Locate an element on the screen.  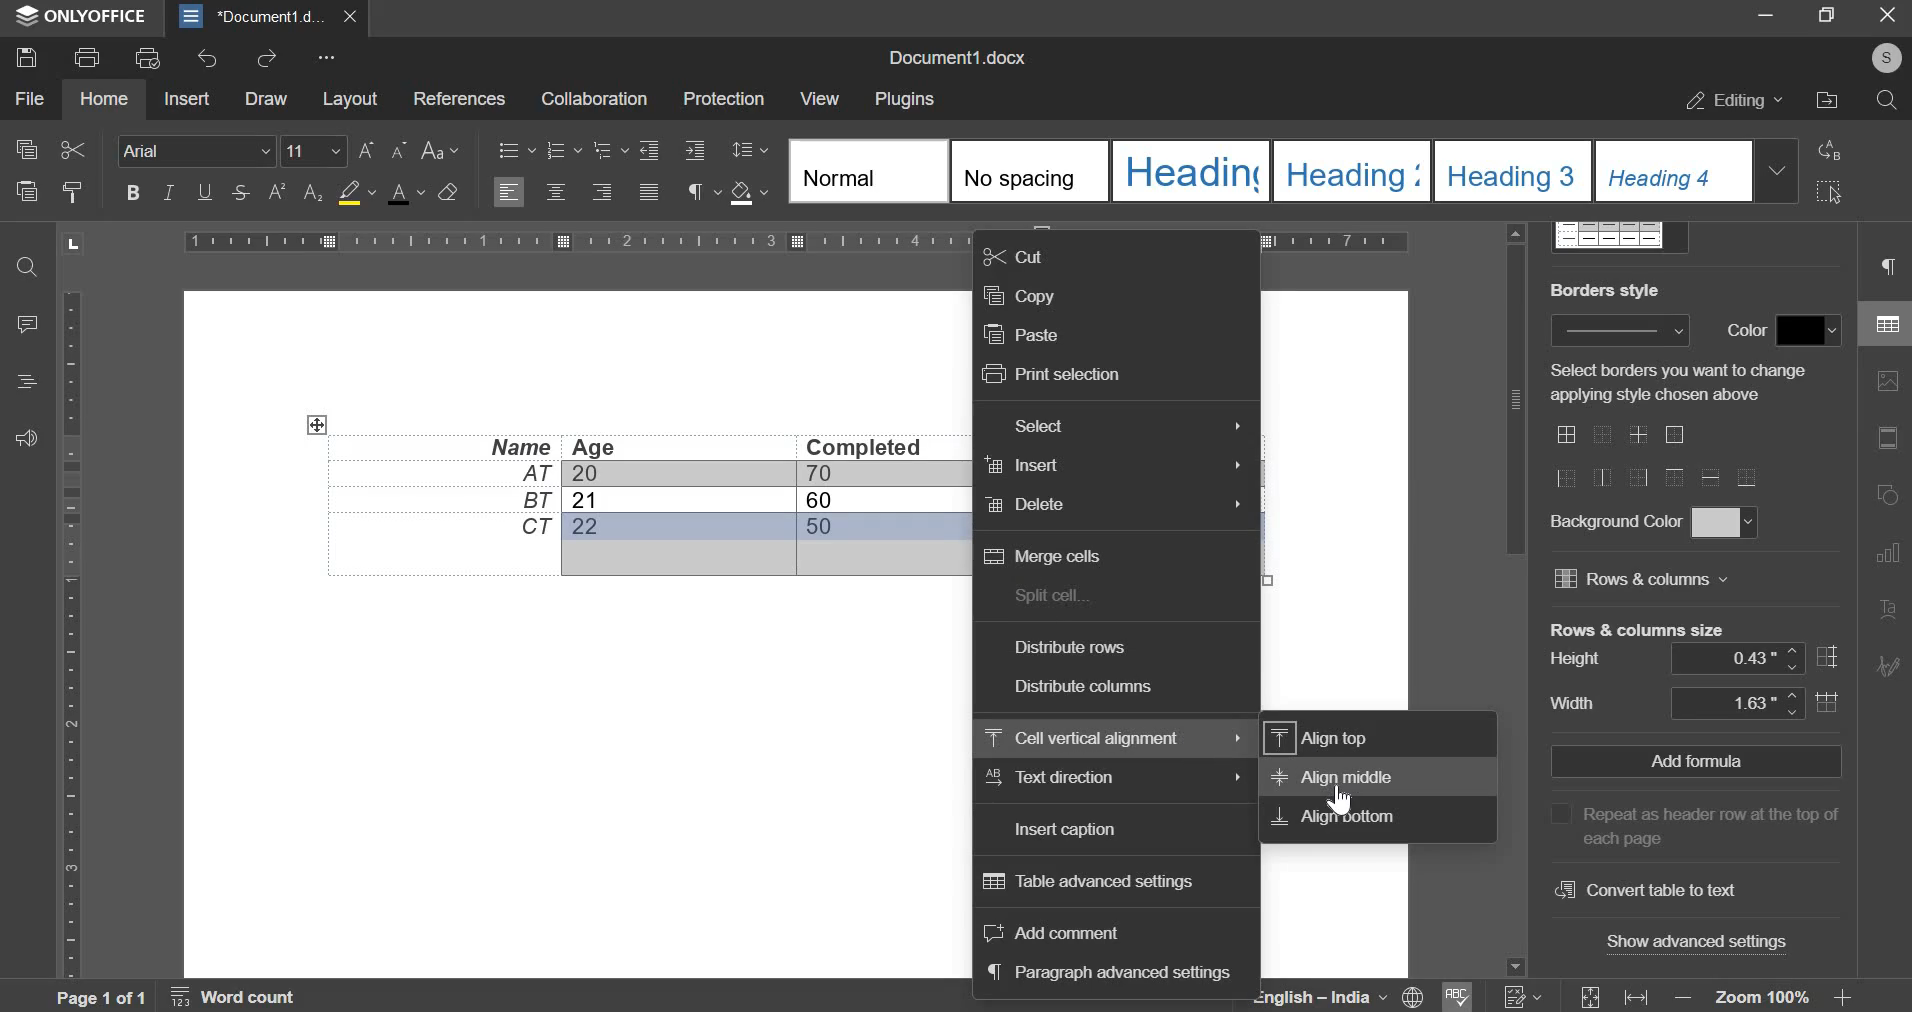
protection is located at coordinates (723, 99).